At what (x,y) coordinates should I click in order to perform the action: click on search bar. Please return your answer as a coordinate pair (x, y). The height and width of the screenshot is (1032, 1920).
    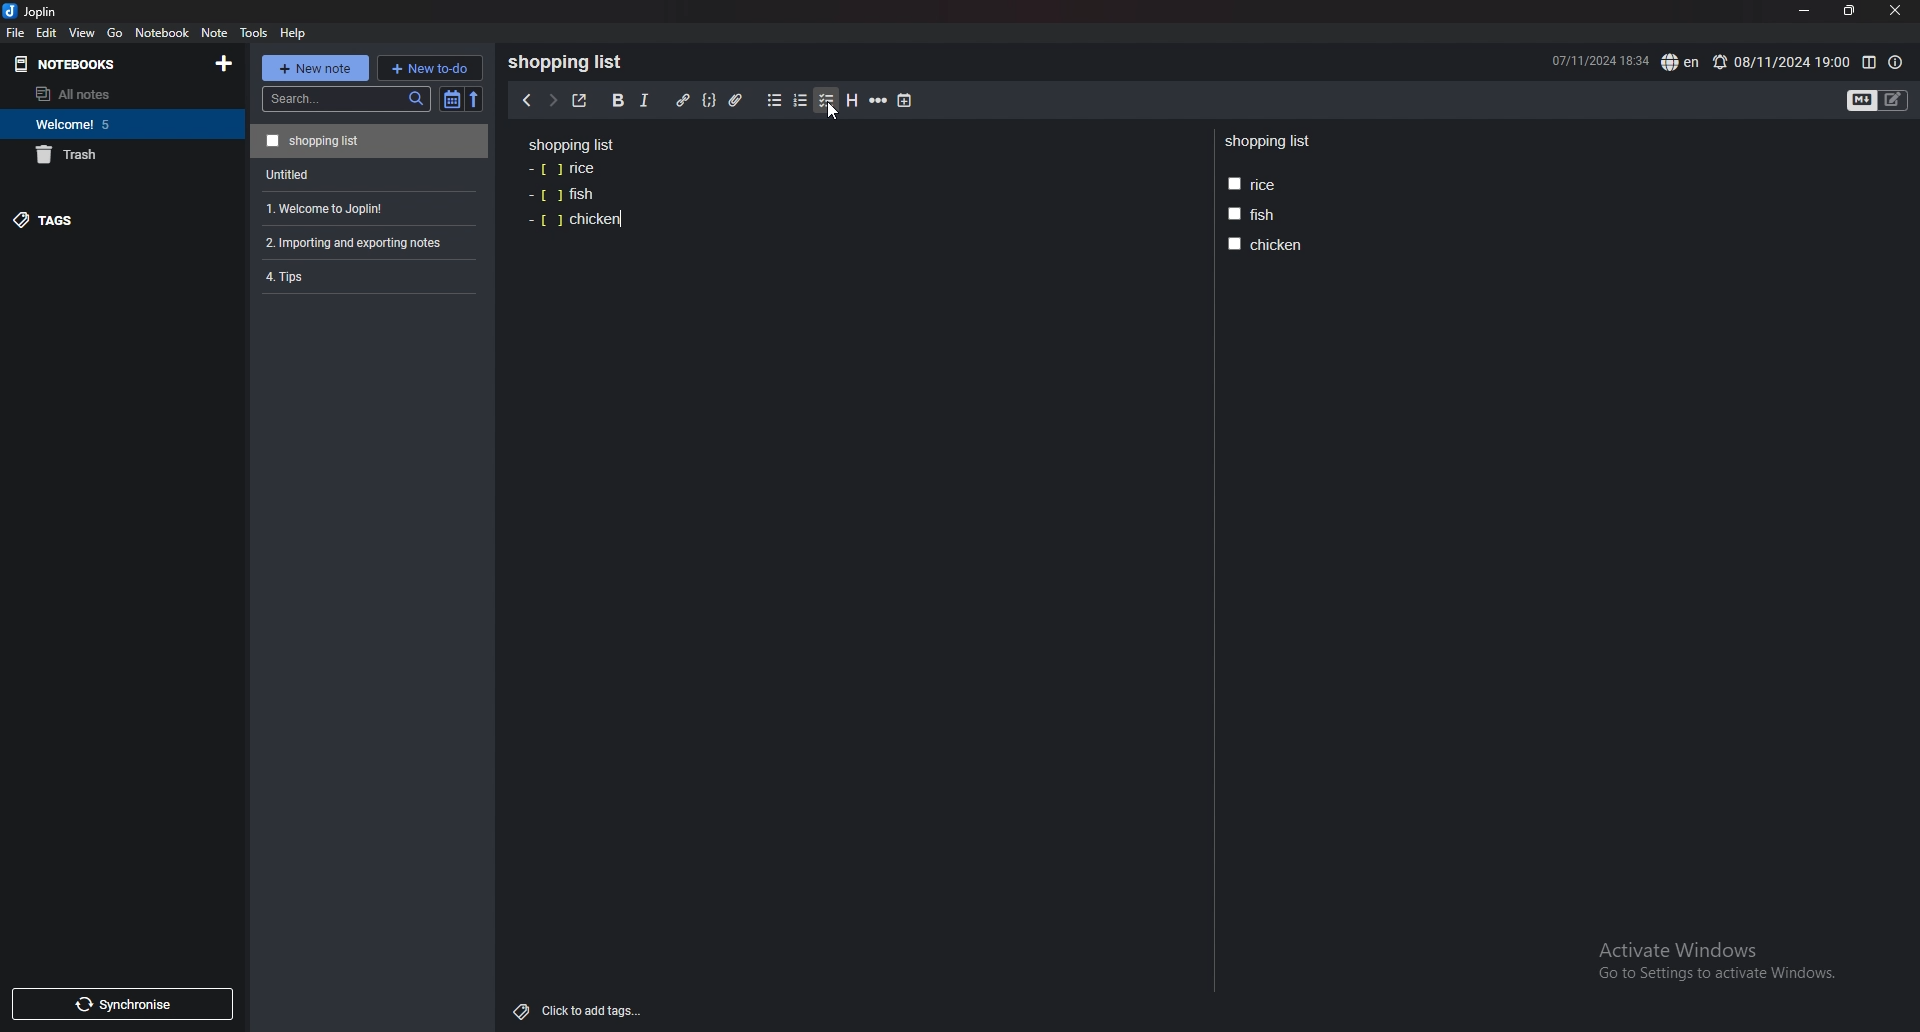
    Looking at the image, I should click on (346, 99).